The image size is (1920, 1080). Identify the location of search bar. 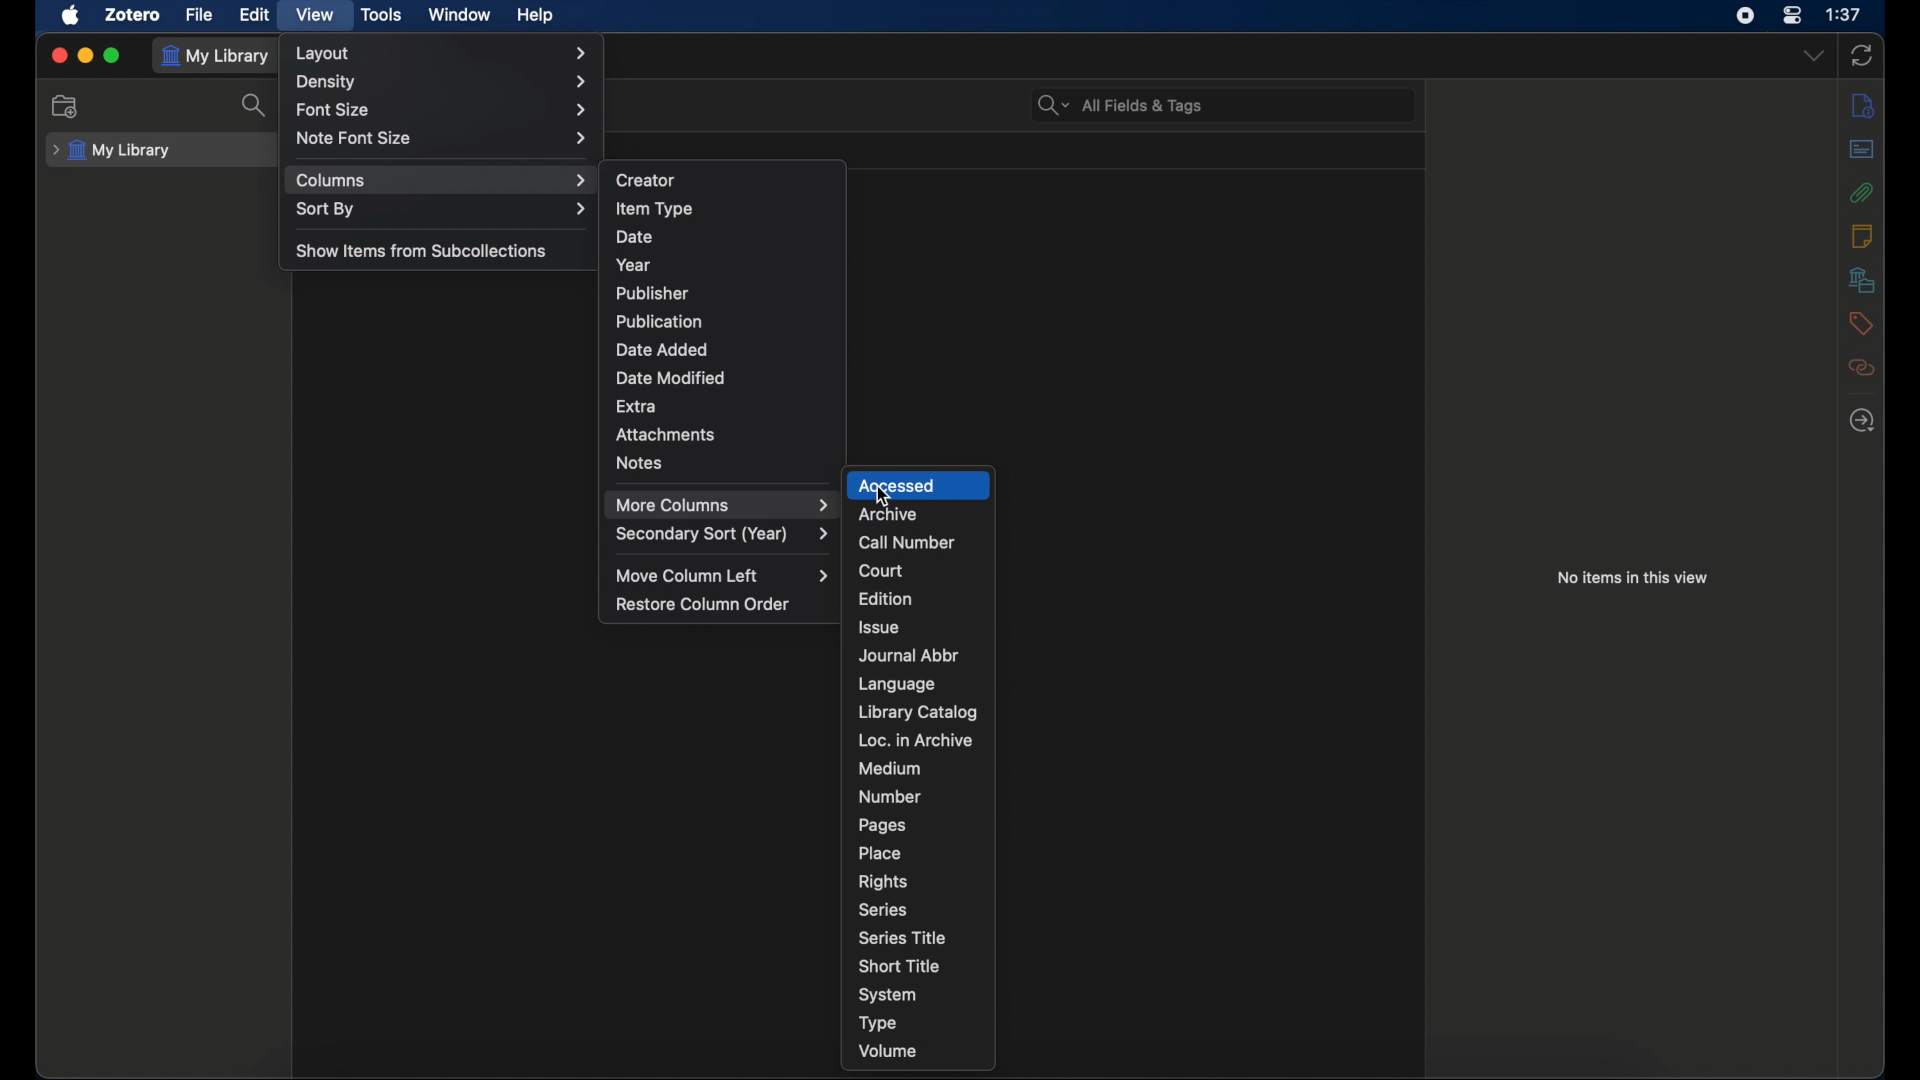
(1121, 105).